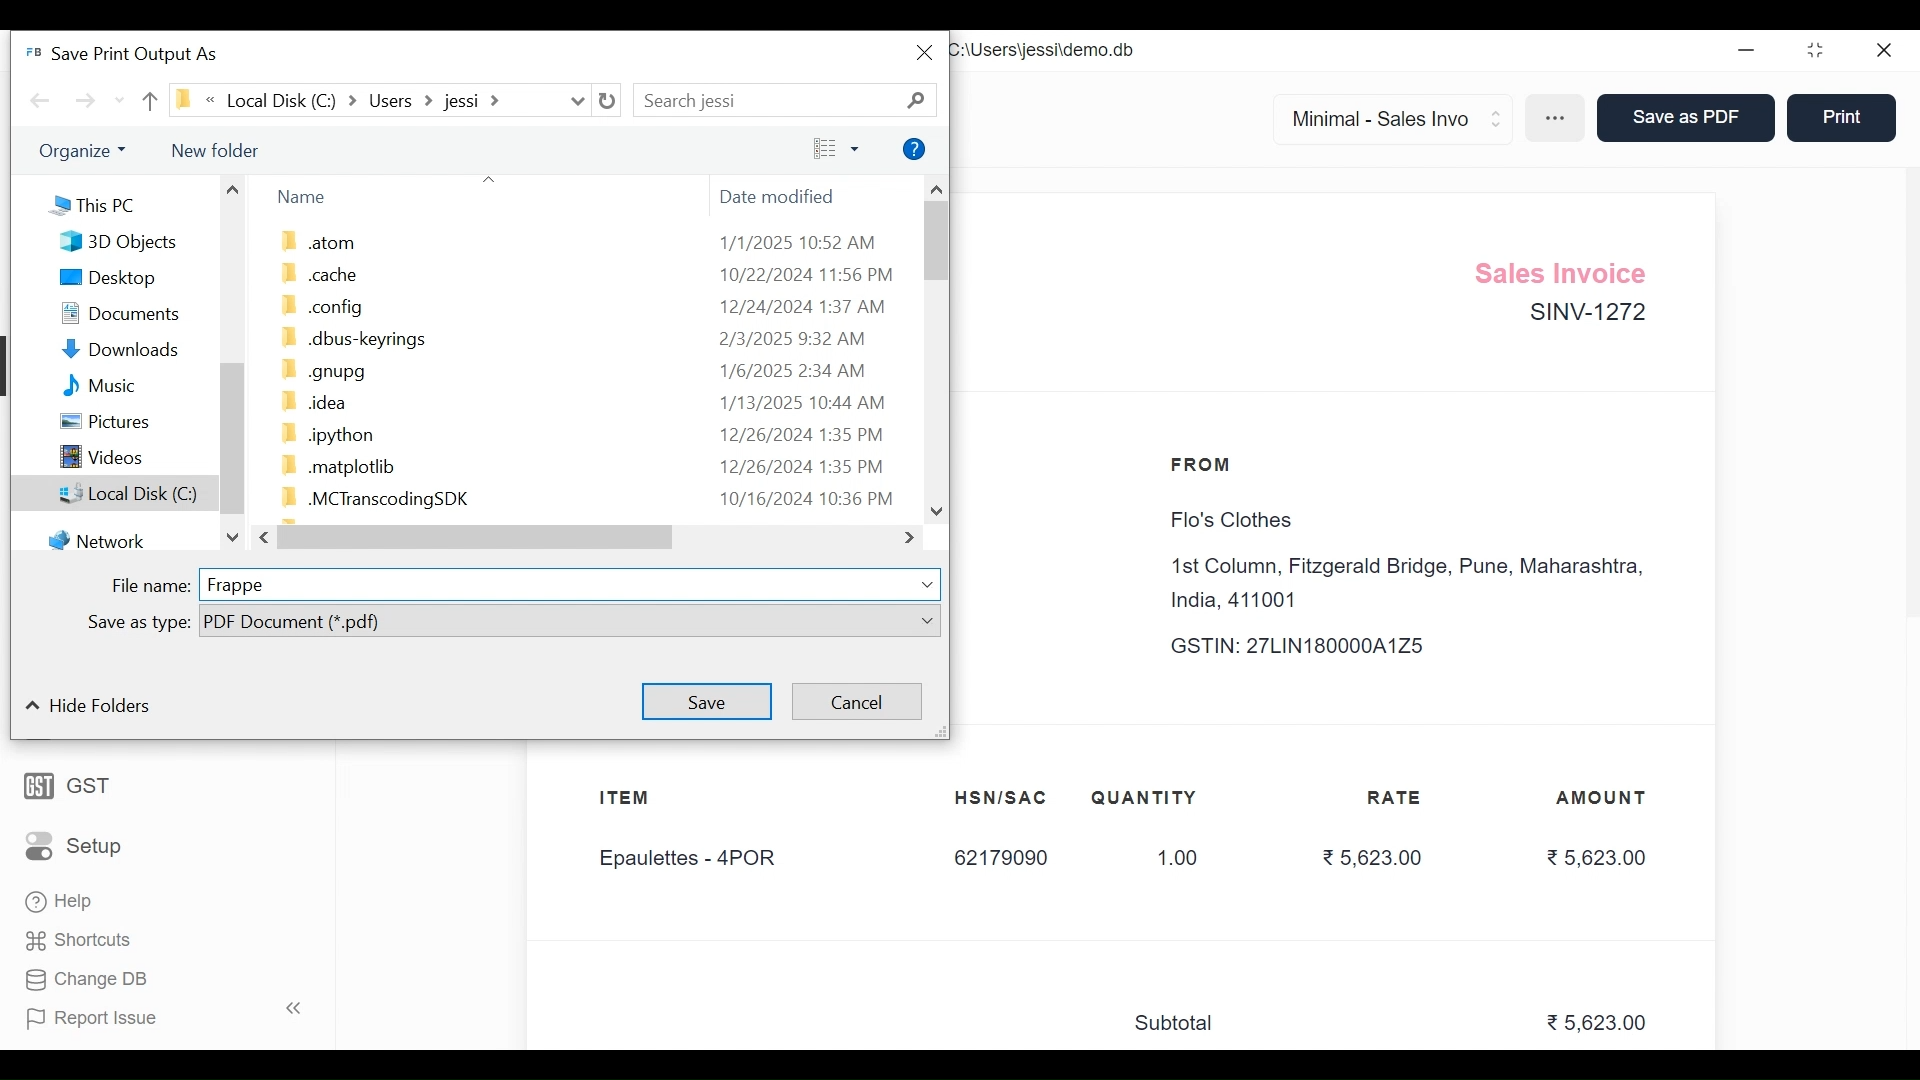 The height and width of the screenshot is (1080, 1920). Describe the element at coordinates (1167, 859) in the screenshot. I see `1.00` at that location.